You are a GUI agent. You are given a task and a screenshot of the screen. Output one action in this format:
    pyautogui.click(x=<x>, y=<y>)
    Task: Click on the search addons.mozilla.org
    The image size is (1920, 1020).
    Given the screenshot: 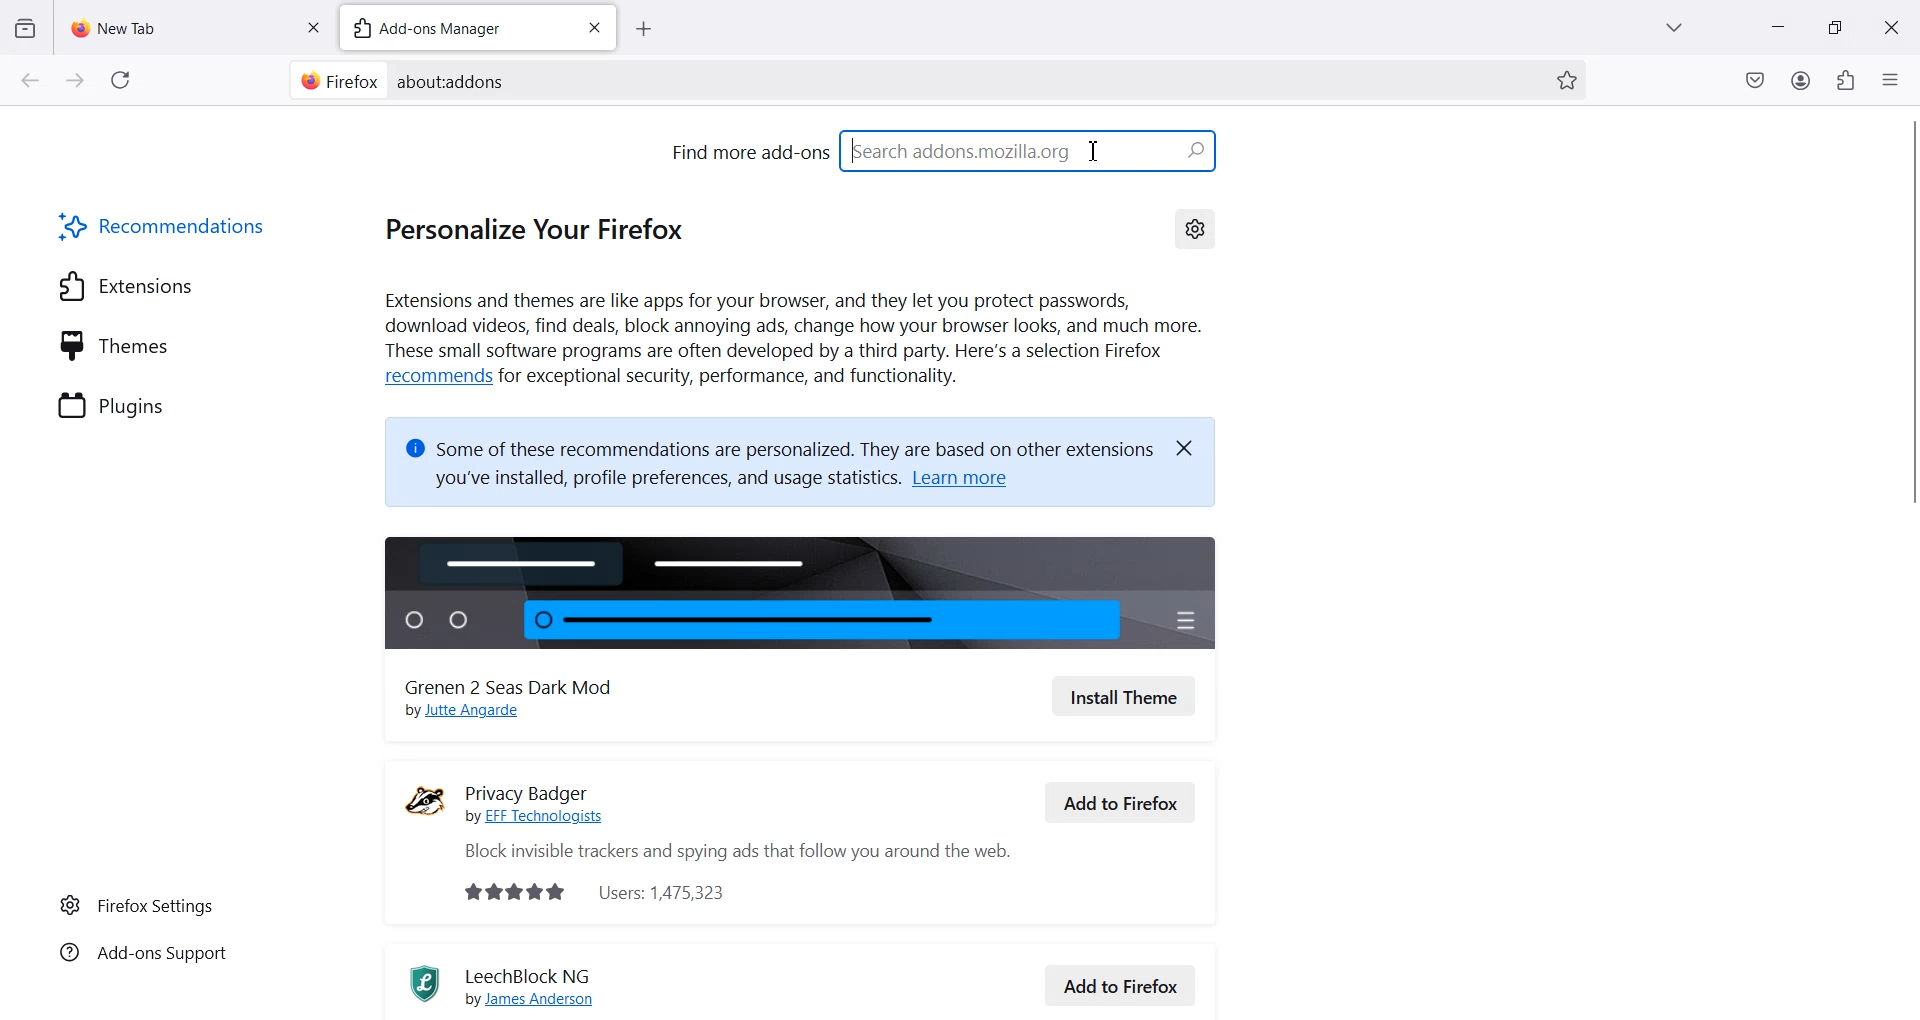 What is the action you would take?
    pyautogui.click(x=1031, y=149)
    